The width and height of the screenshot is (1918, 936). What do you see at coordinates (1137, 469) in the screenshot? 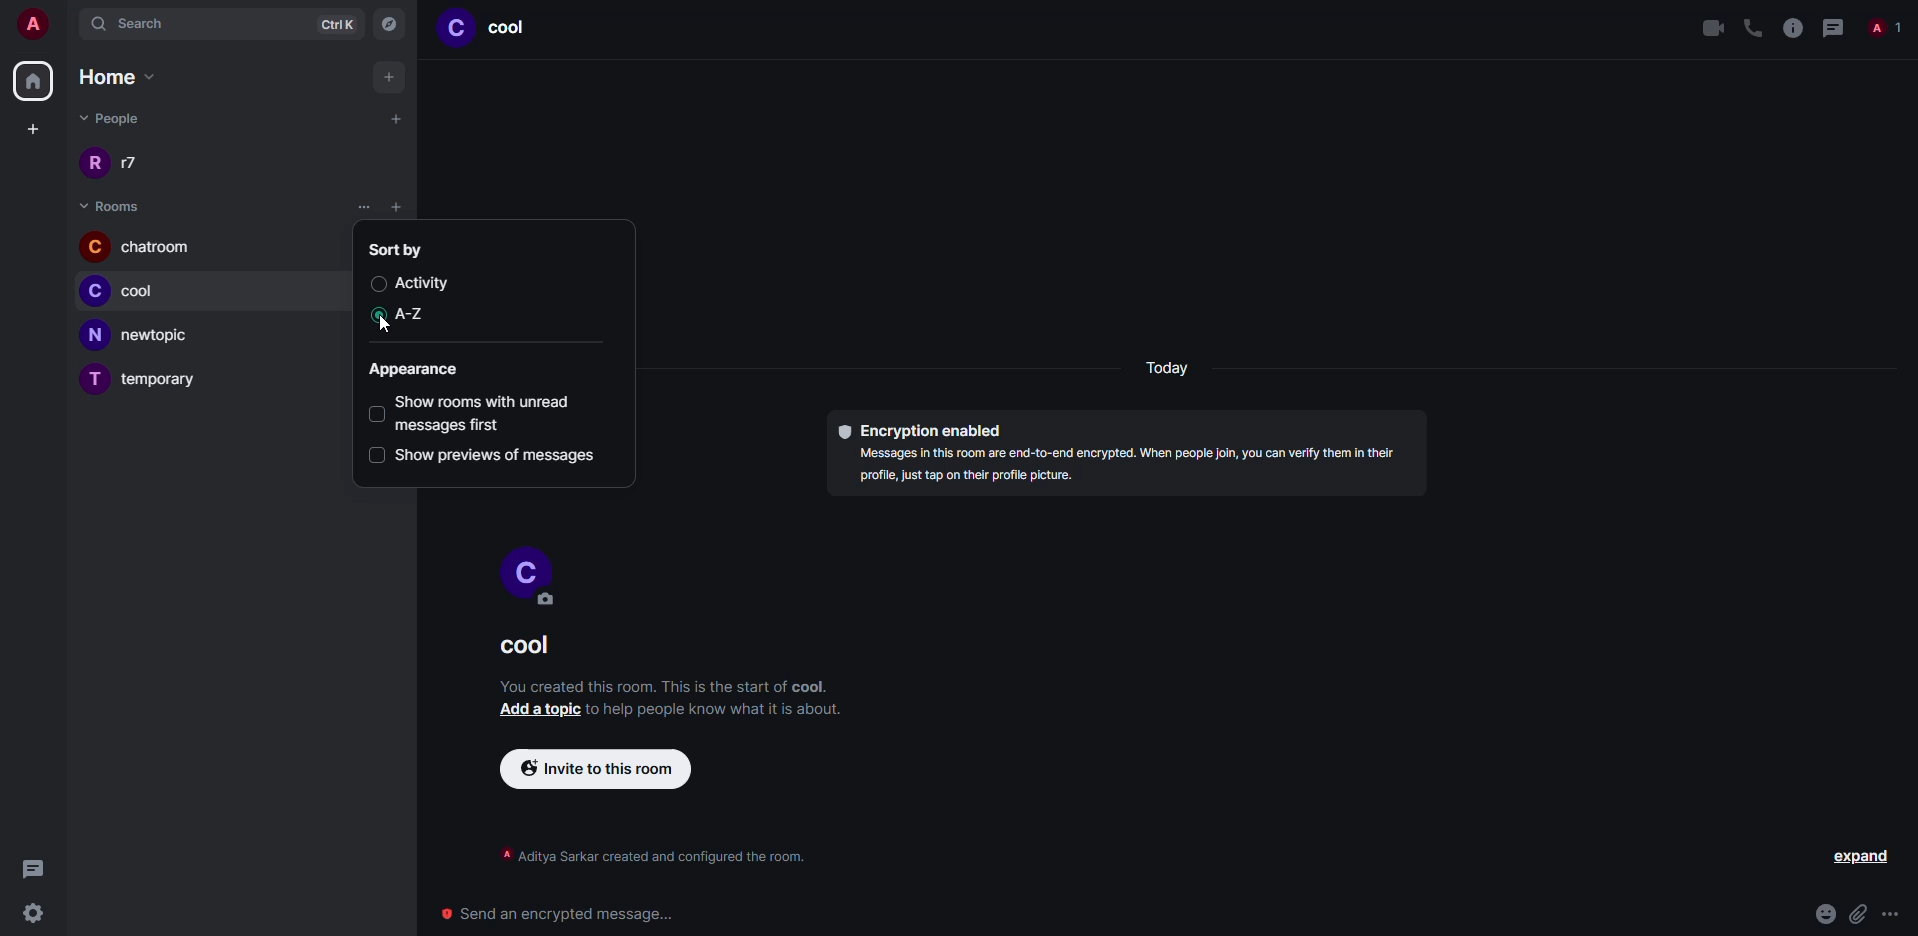
I see `info` at bounding box center [1137, 469].